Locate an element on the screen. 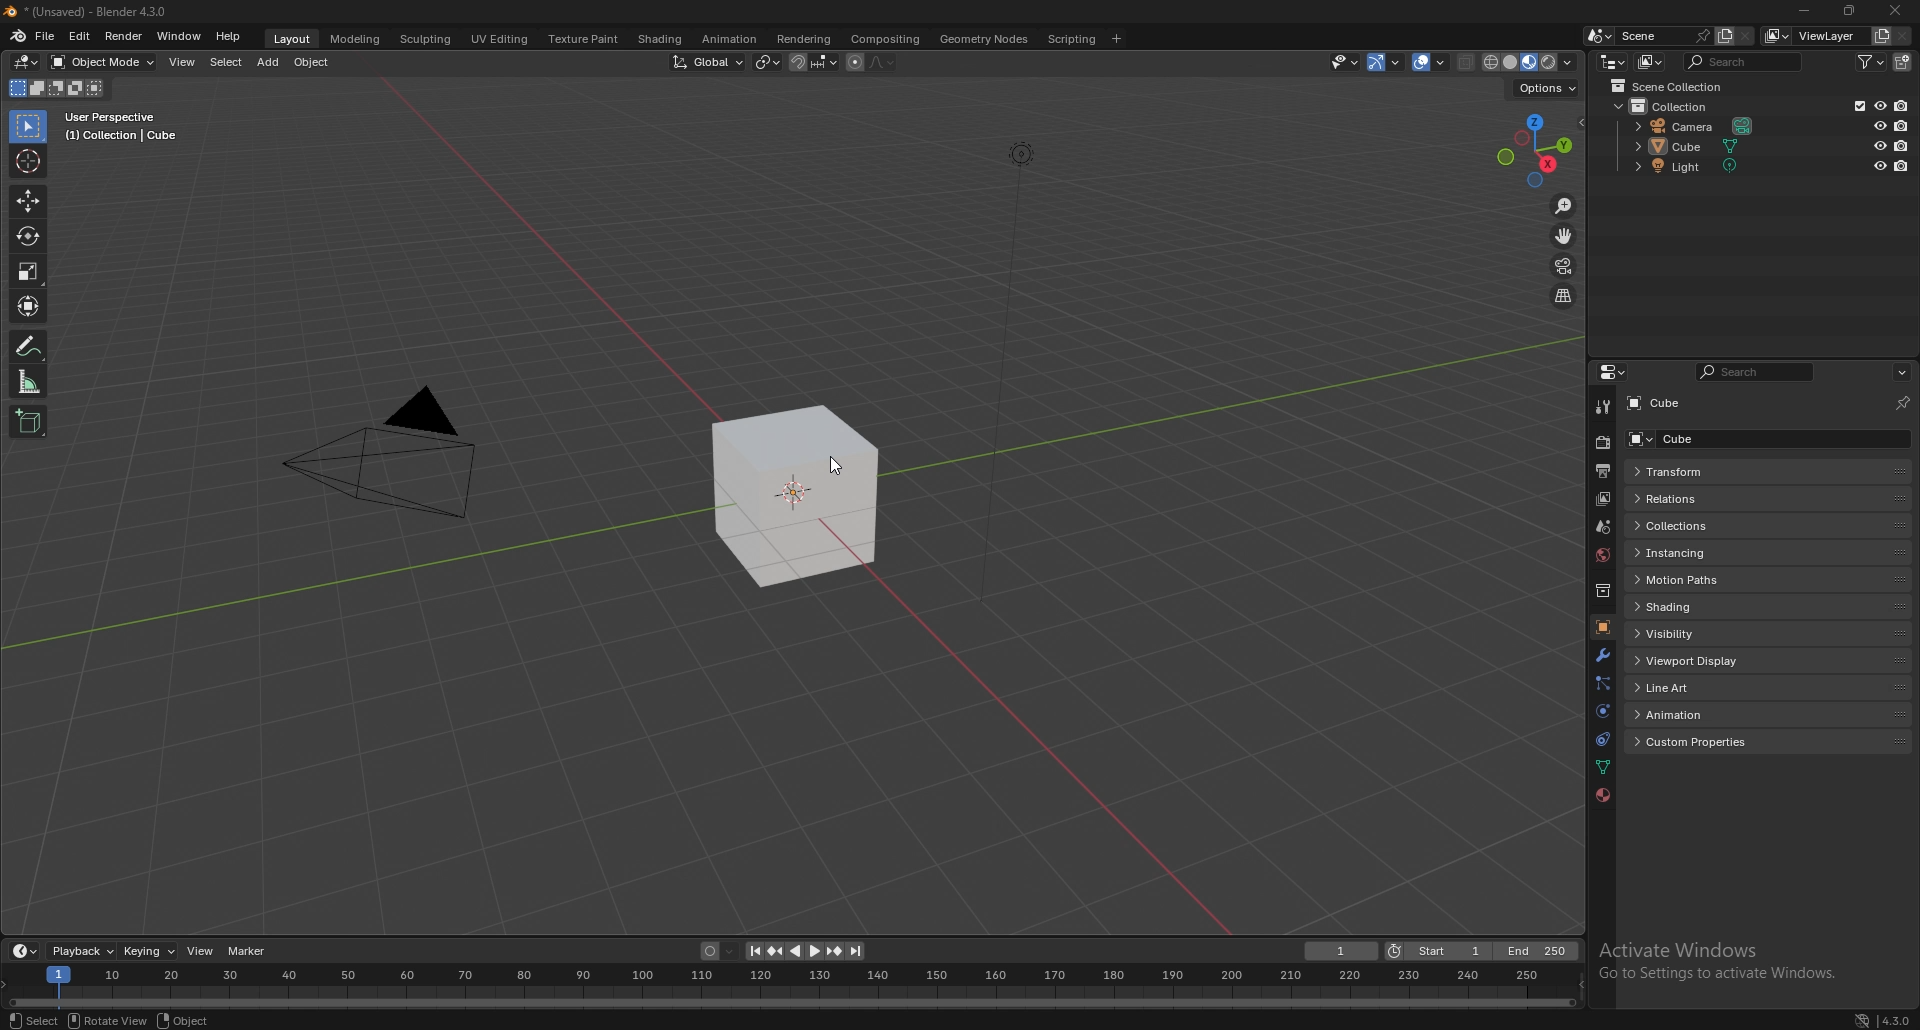 This screenshot has width=1920, height=1030. cube is located at coordinates (796, 493).